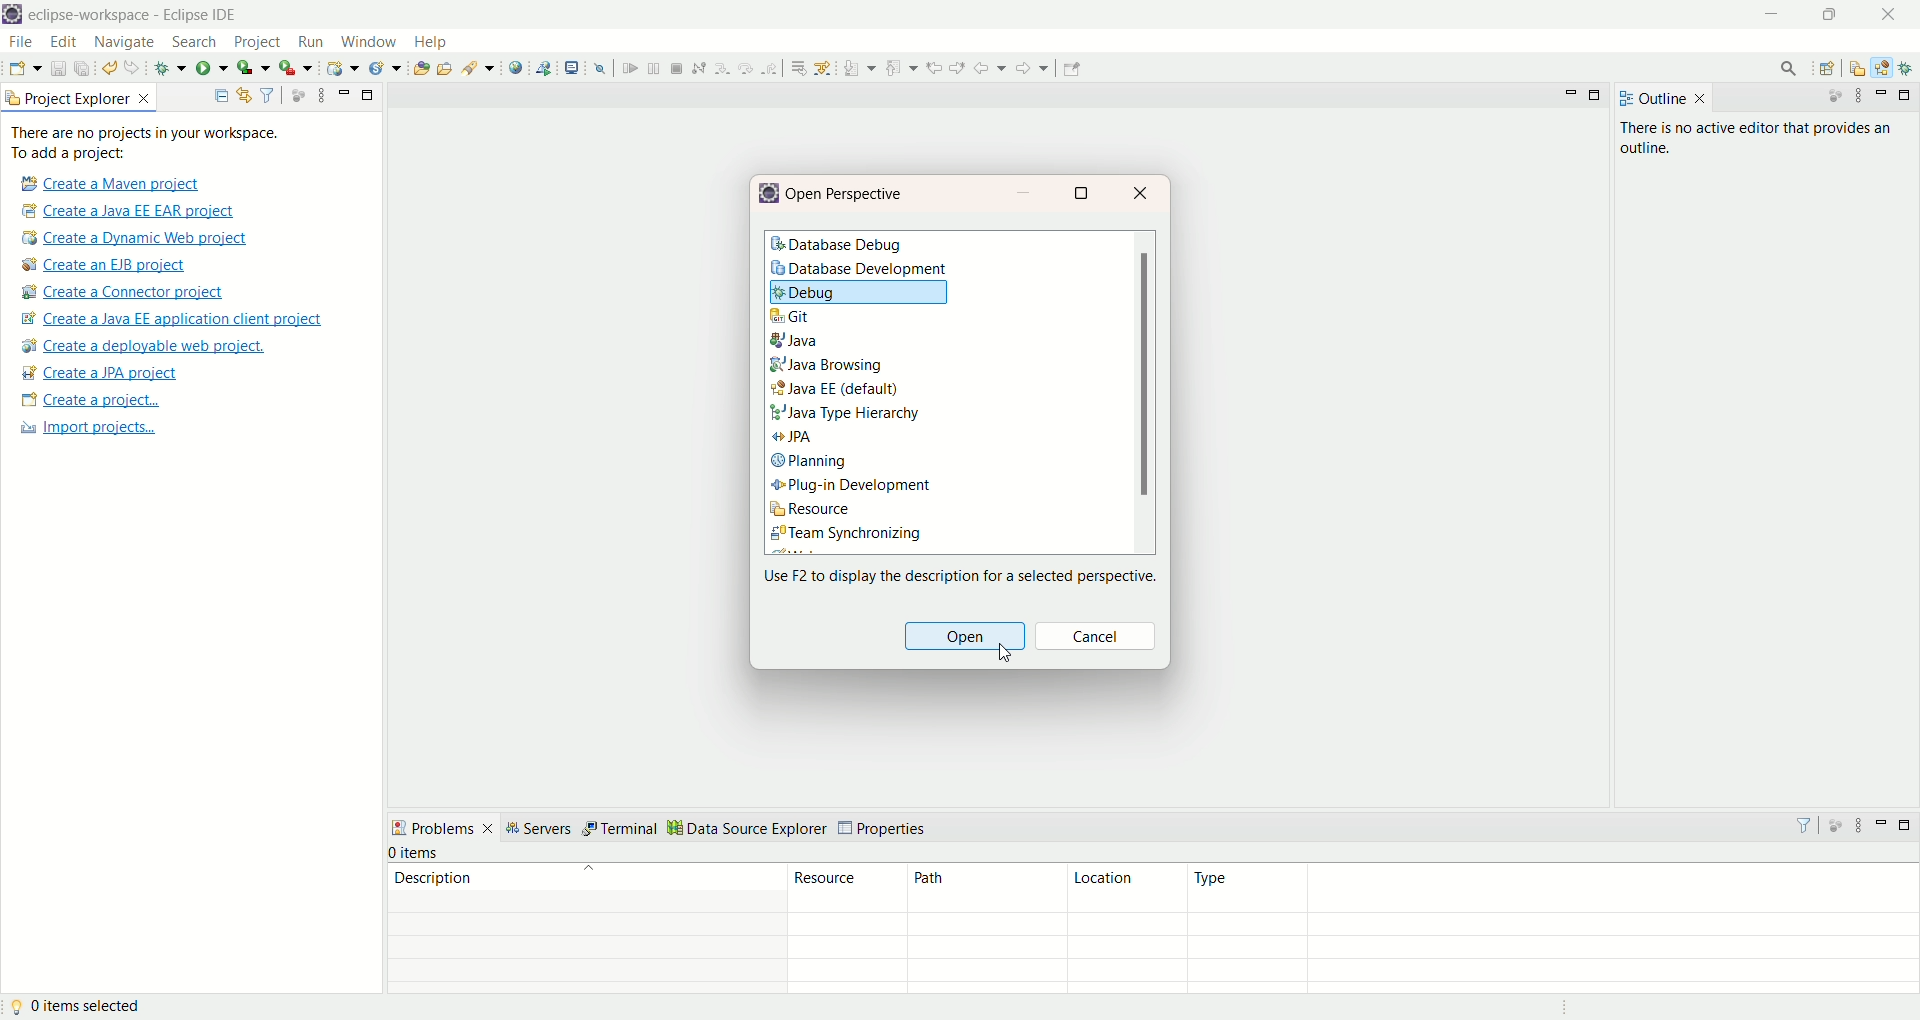 The width and height of the screenshot is (1920, 1020). What do you see at coordinates (796, 70) in the screenshot?
I see `drop to frame` at bounding box center [796, 70].